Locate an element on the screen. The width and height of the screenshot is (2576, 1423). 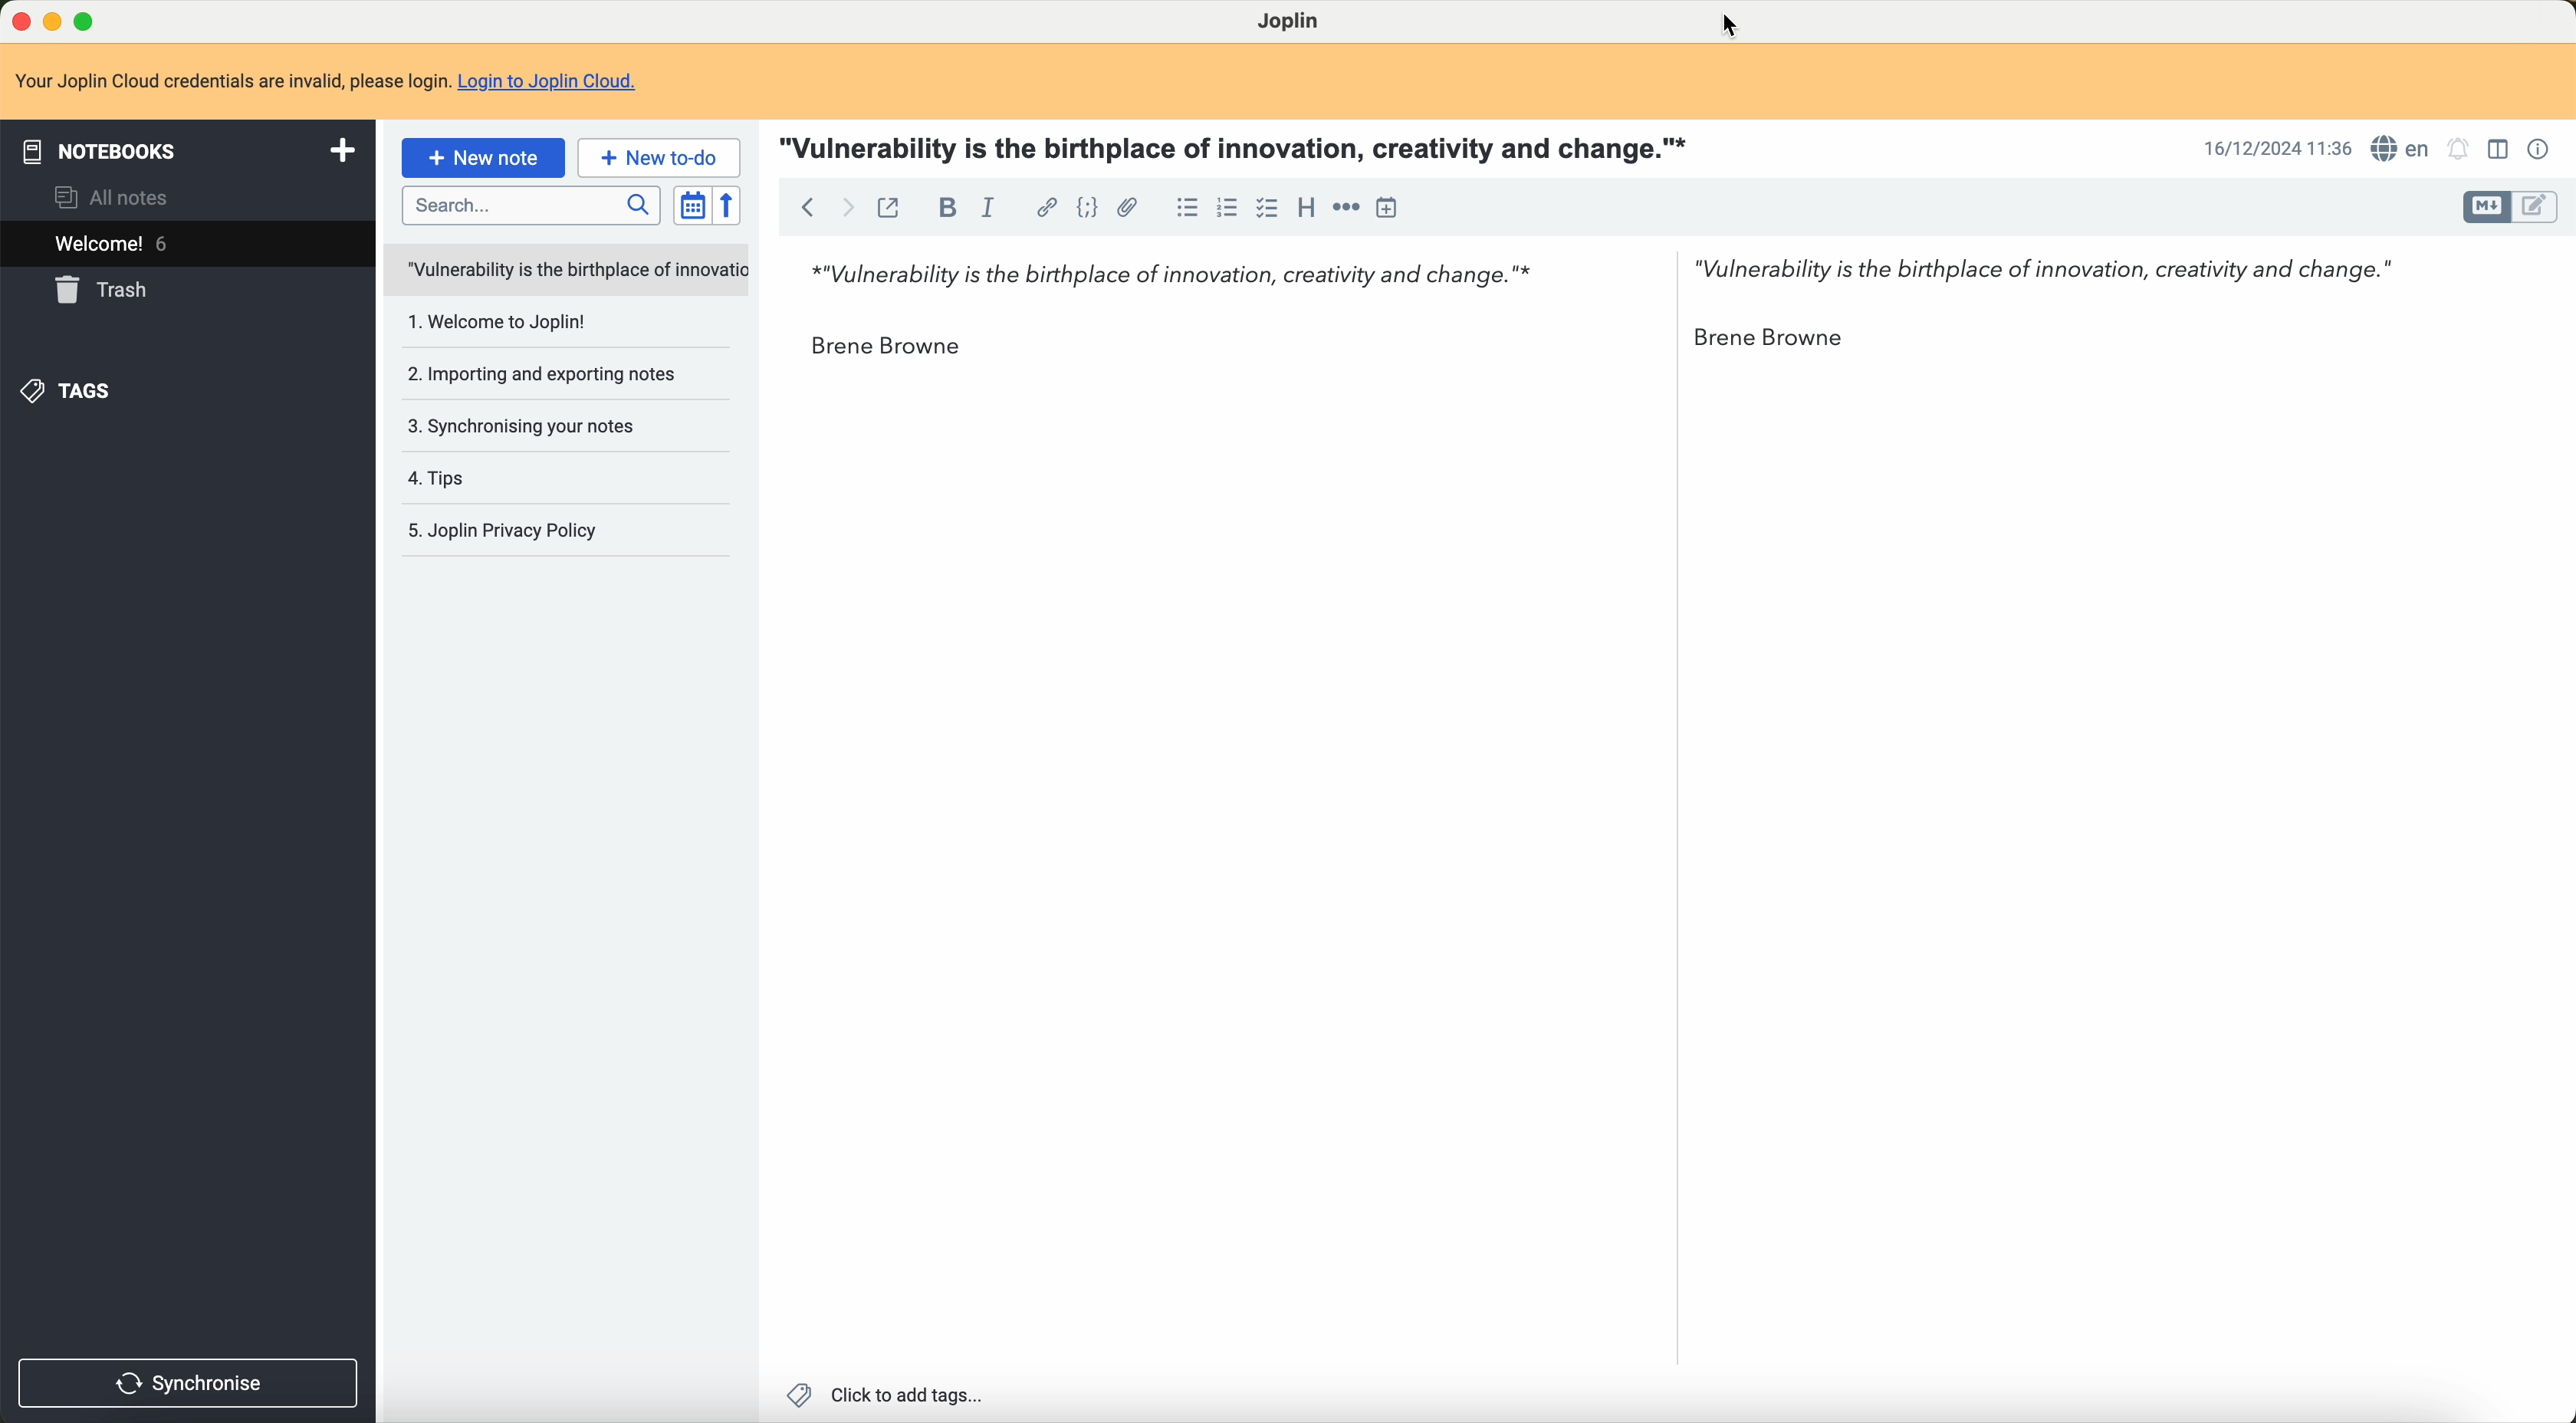
bold is located at coordinates (943, 208).